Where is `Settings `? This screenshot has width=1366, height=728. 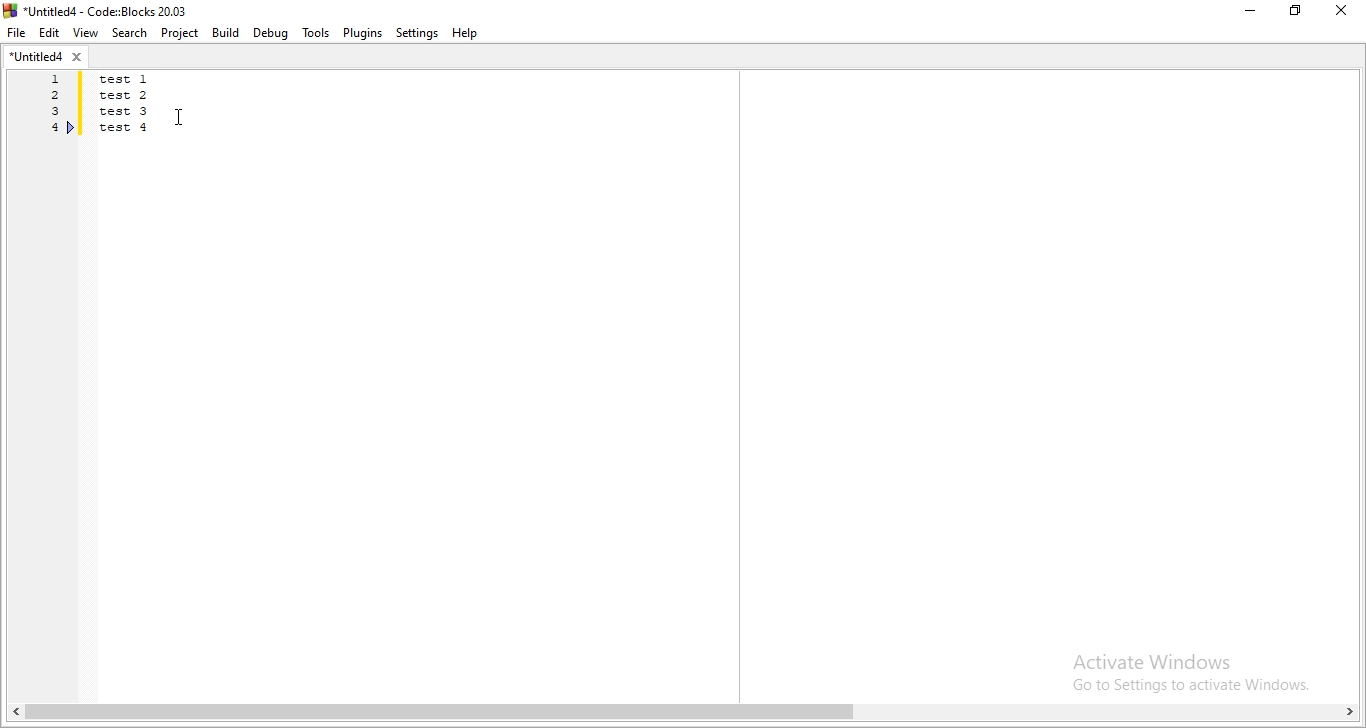 Settings  is located at coordinates (415, 34).